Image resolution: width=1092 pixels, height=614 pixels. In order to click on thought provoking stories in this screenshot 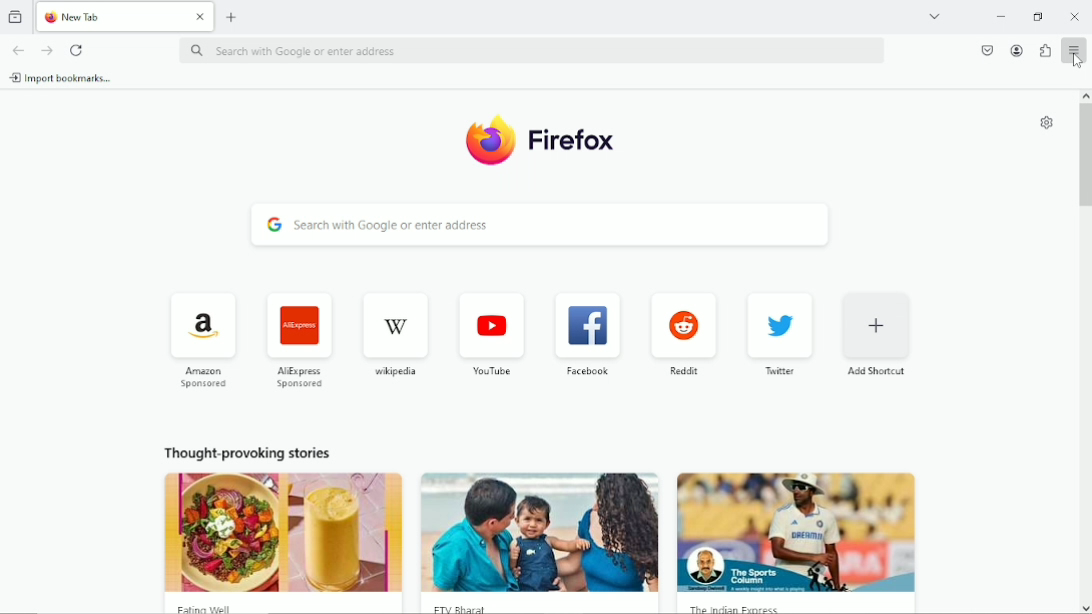, I will do `click(242, 451)`.